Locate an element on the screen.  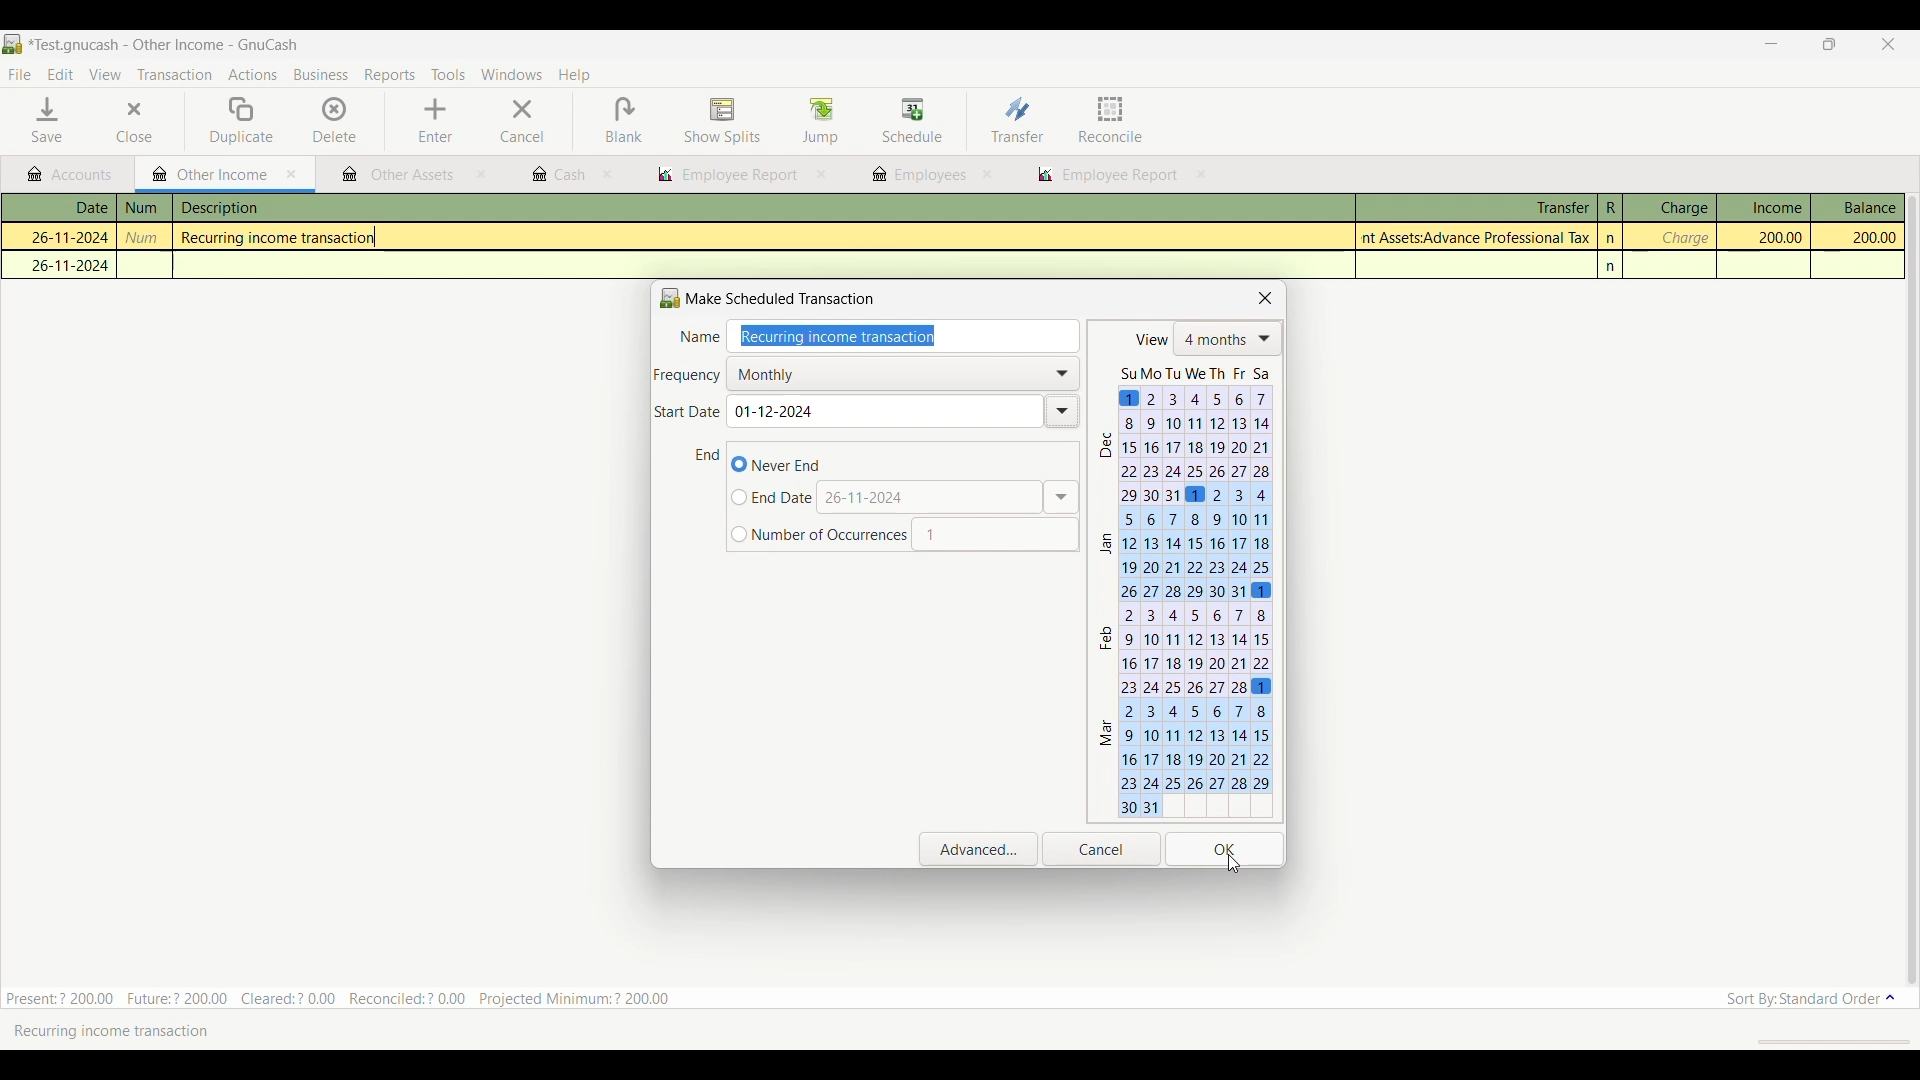
Reports menu is located at coordinates (391, 75).